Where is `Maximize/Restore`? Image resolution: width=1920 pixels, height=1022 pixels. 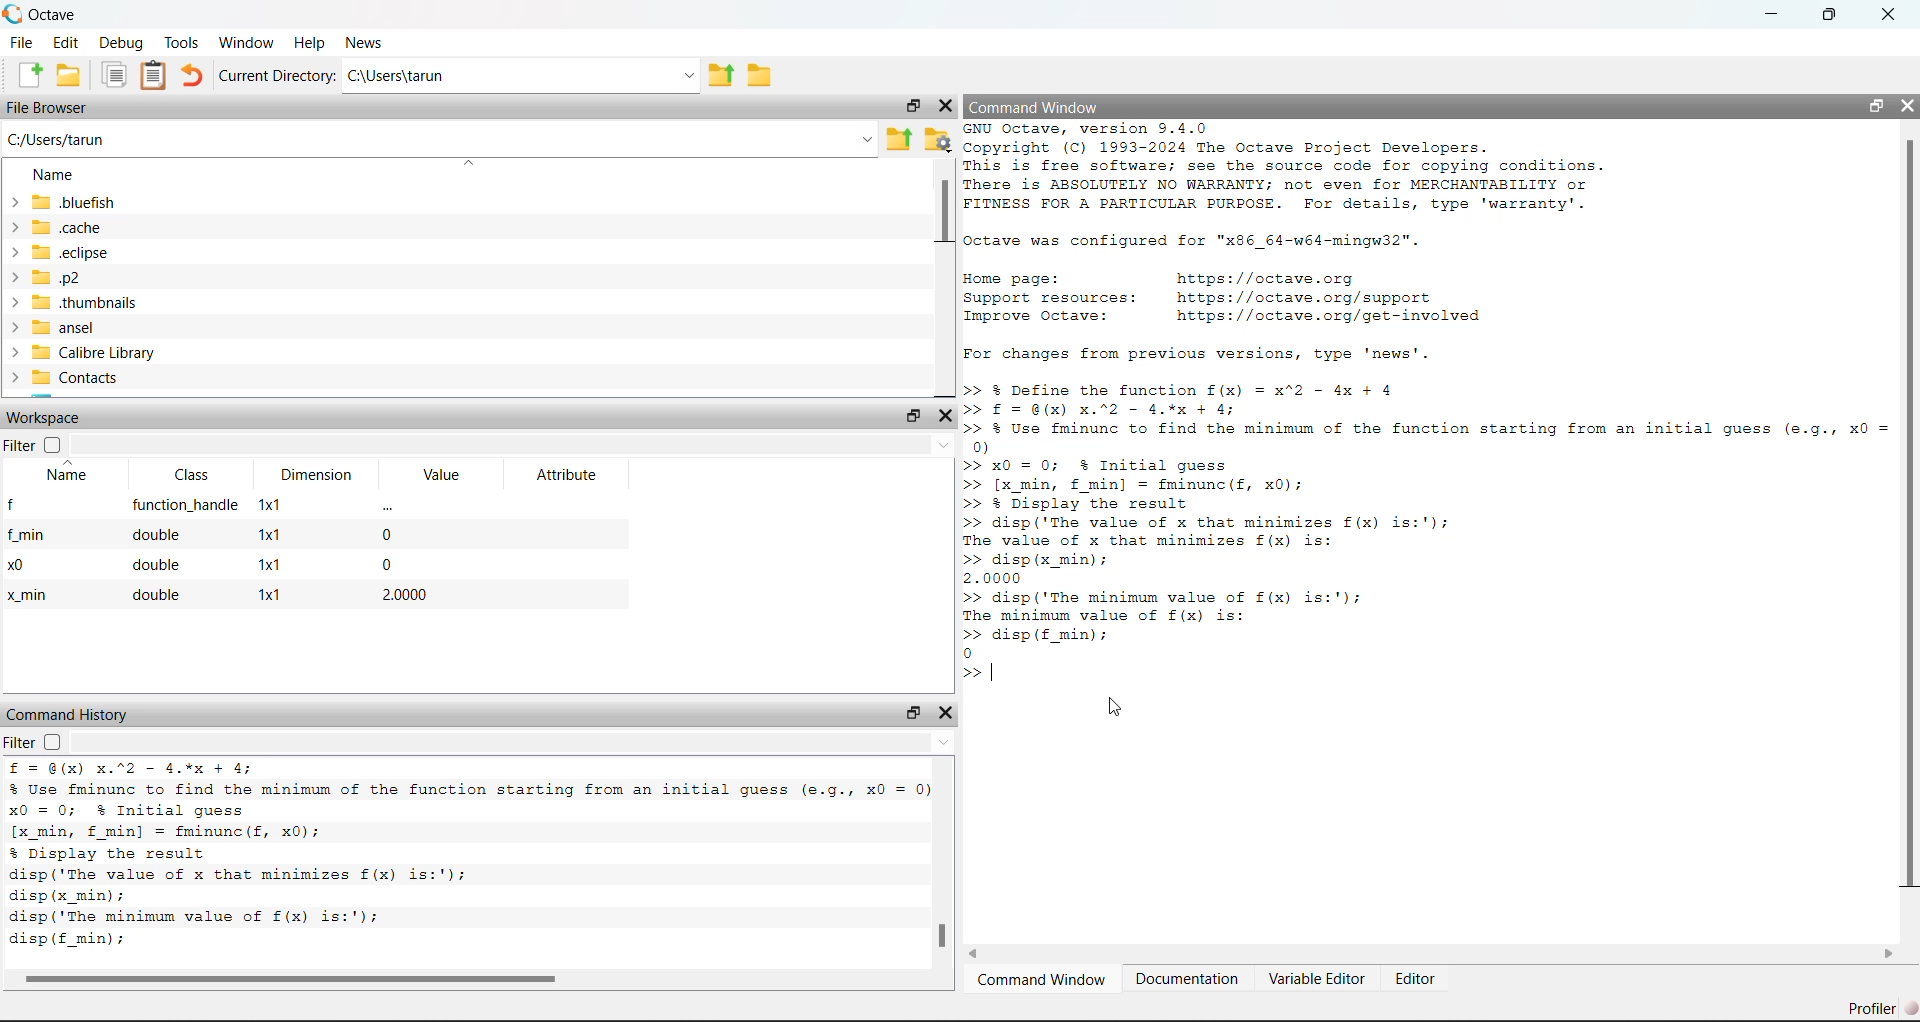 Maximize/Restore is located at coordinates (911, 102).